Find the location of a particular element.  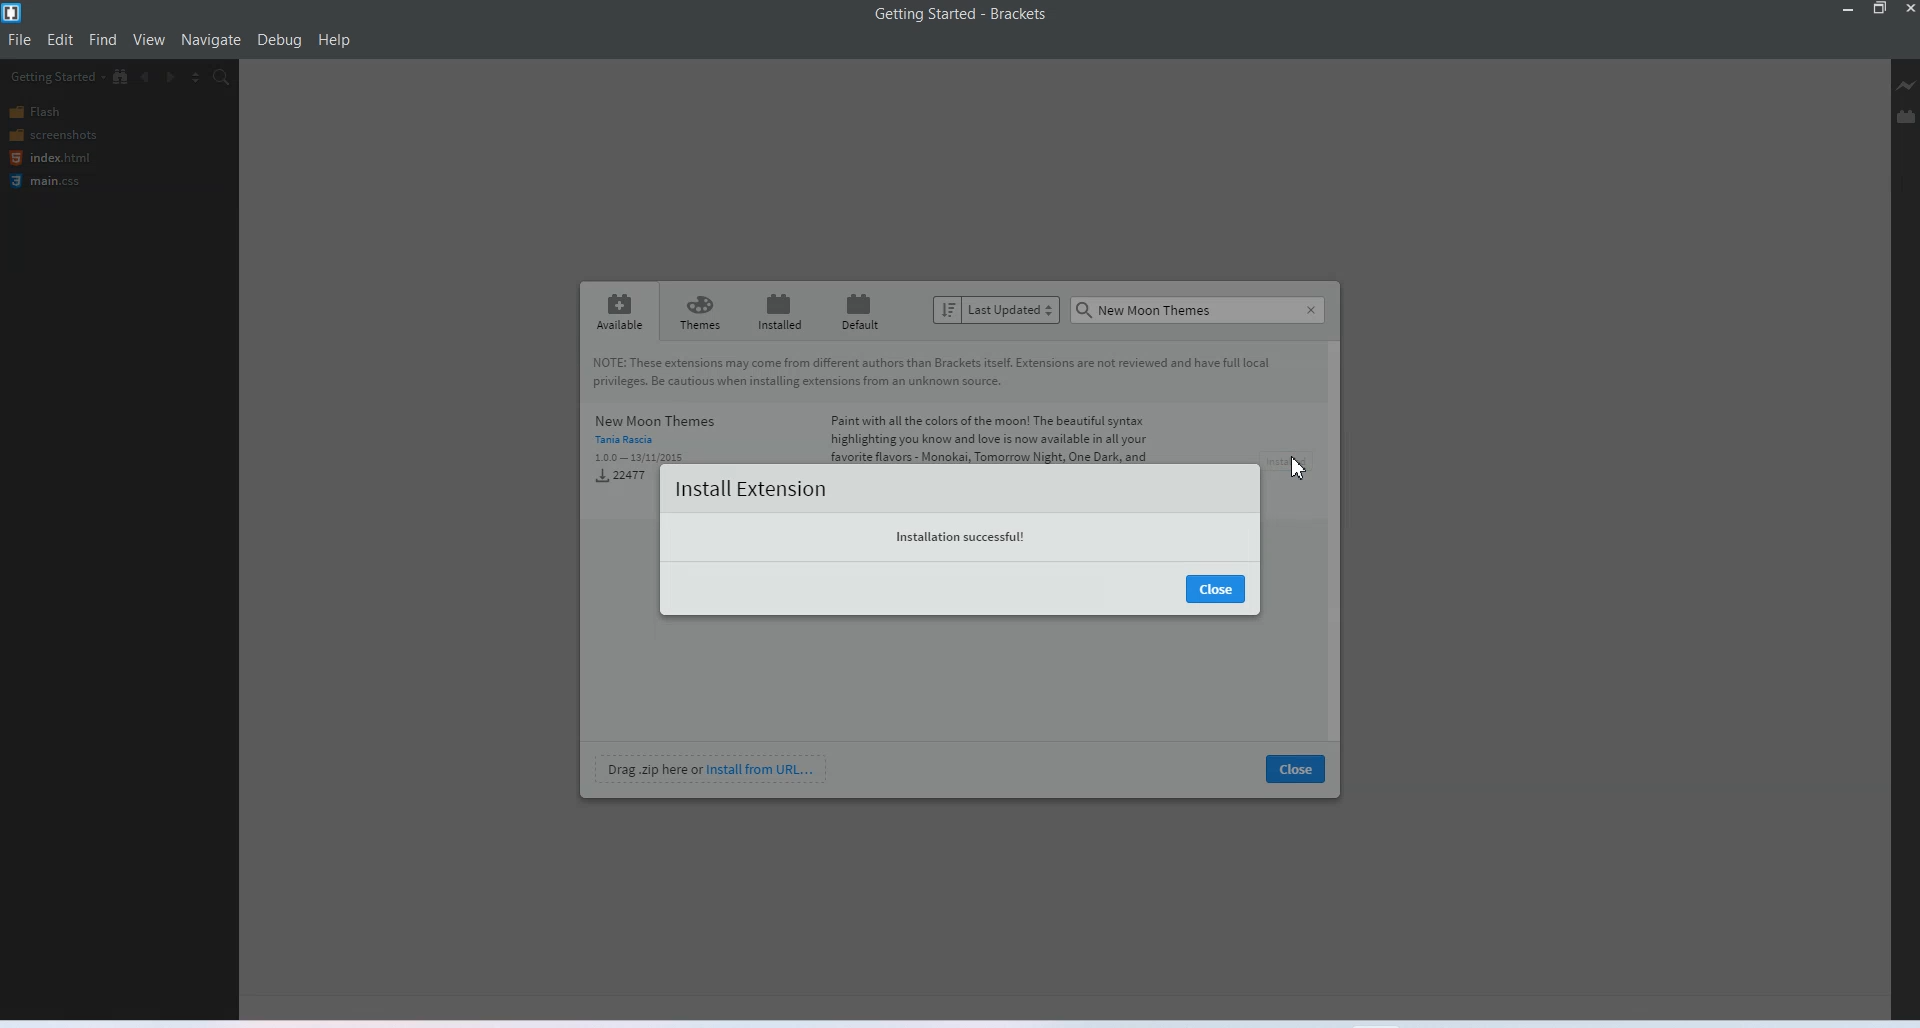

Navigate forward is located at coordinates (171, 76).